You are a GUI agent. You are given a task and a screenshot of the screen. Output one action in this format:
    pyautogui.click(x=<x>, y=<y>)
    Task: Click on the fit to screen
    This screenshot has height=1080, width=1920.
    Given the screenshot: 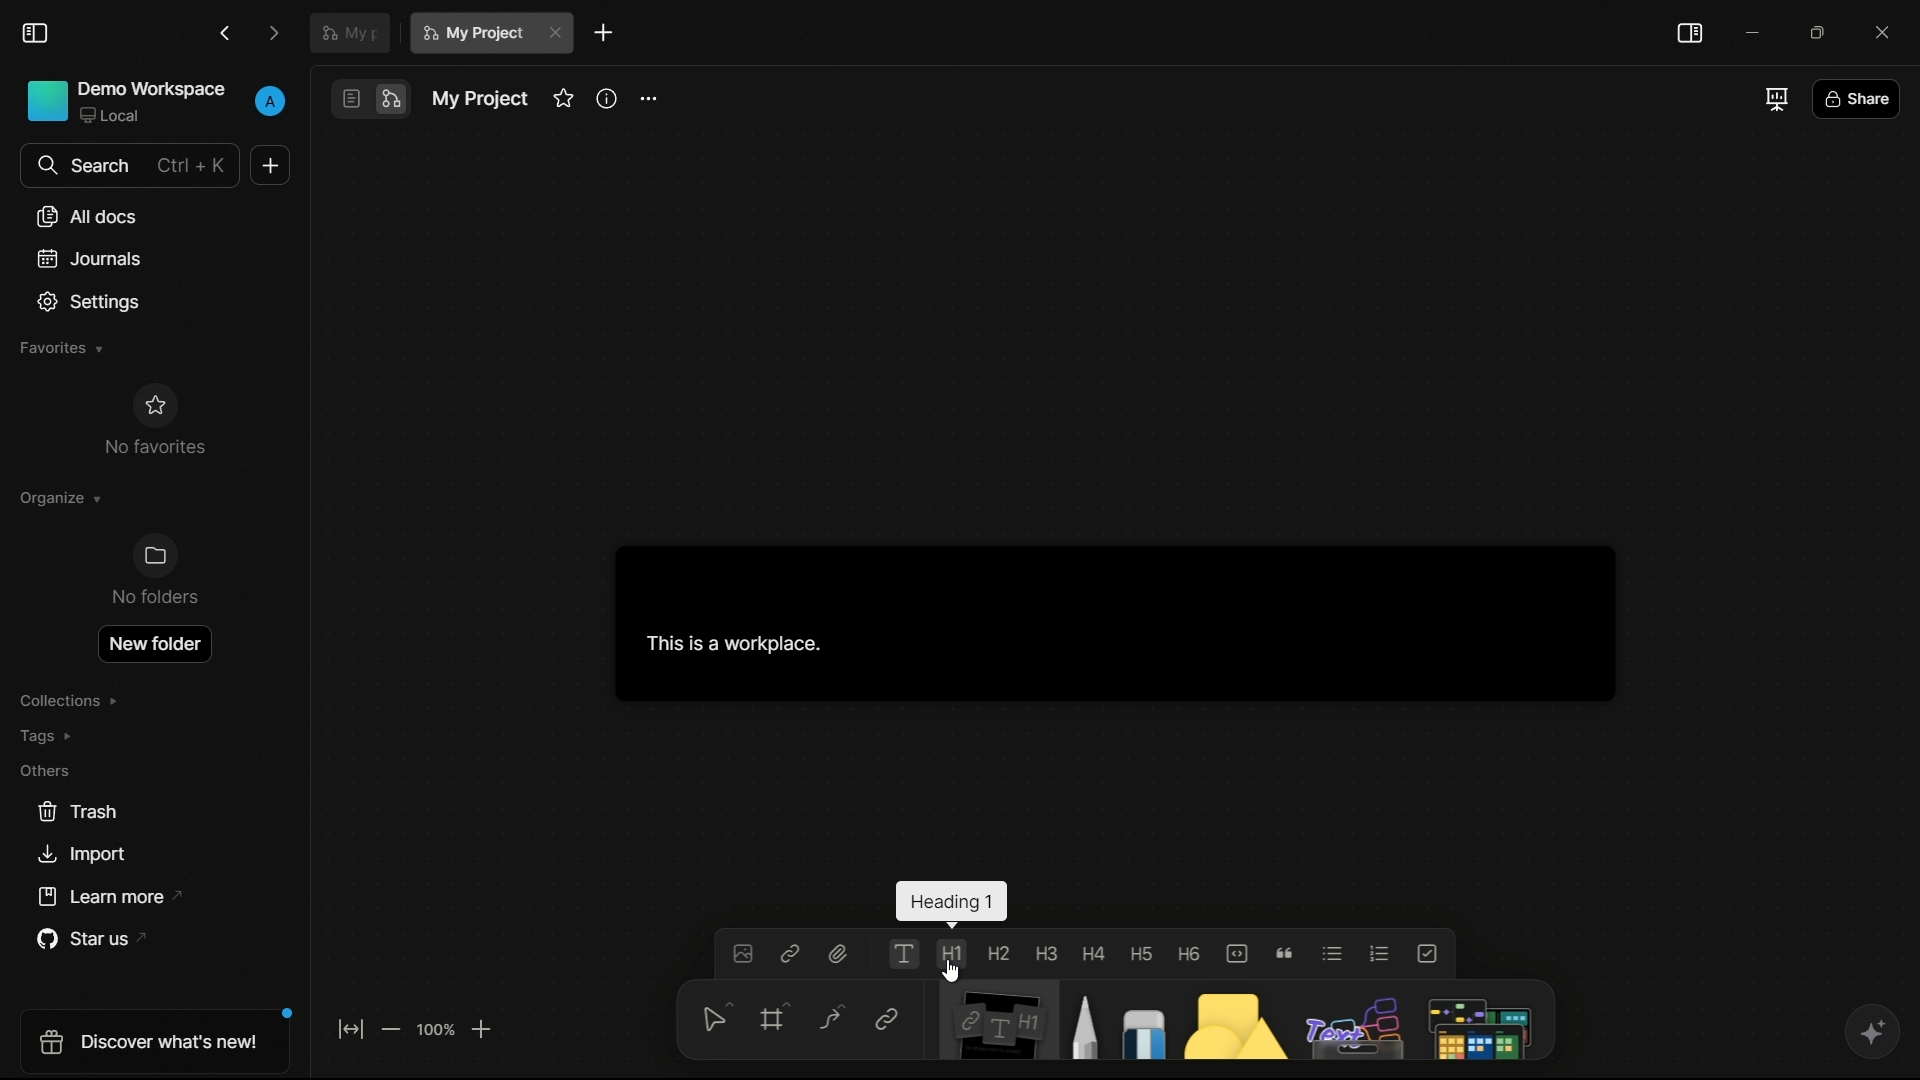 What is the action you would take?
    pyautogui.click(x=351, y=1028)
    